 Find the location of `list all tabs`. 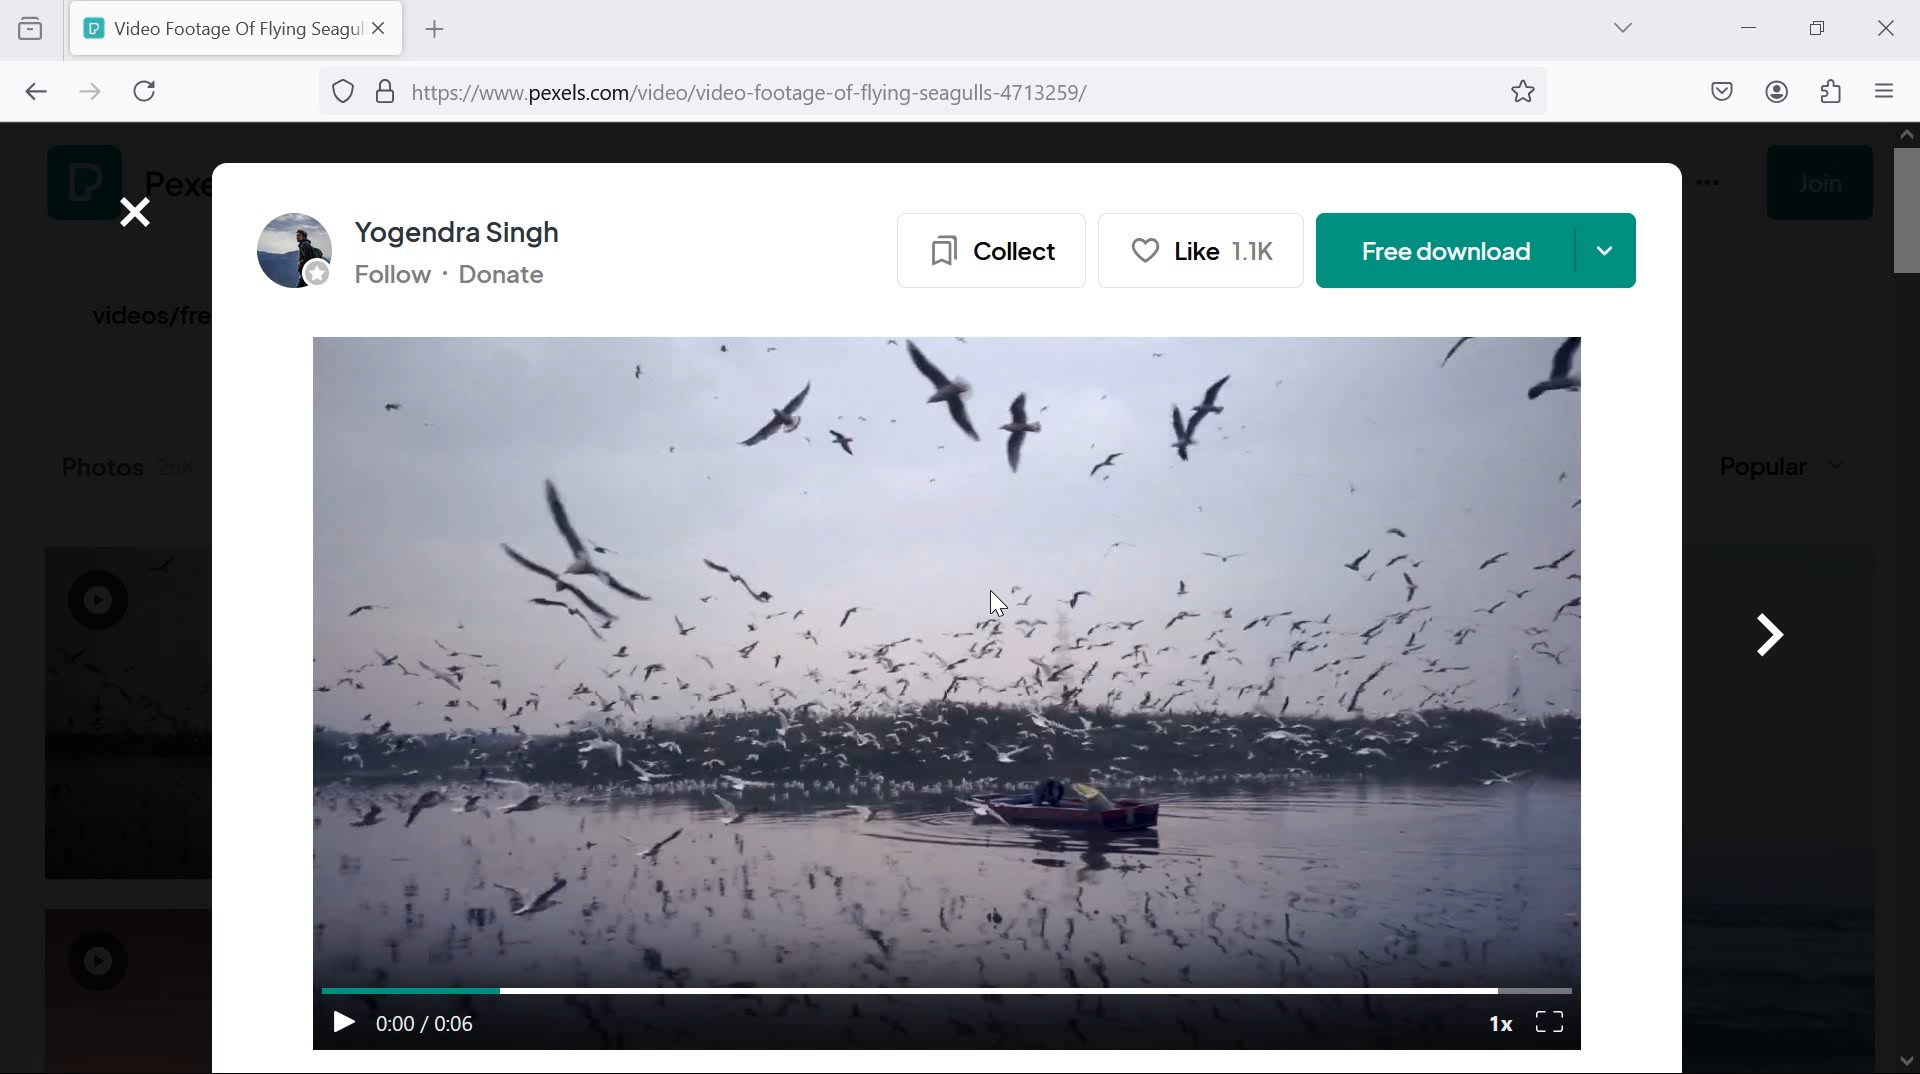

list all tabs is located at coordinates (1622, 28).